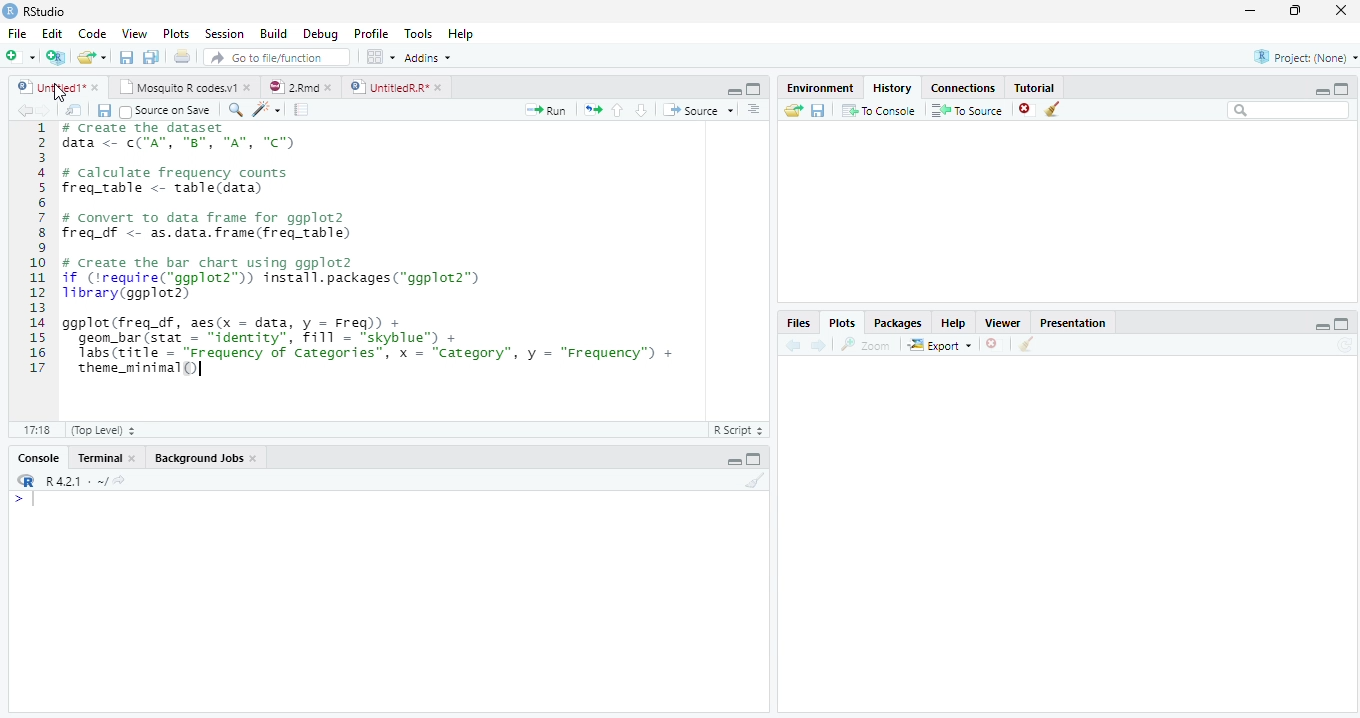 The width and height of the screenshot is (1360, 718). What do you see at coordinates (34, 10) in the screenshot?
I see `Rstudio` at bounding box center [34, 10].